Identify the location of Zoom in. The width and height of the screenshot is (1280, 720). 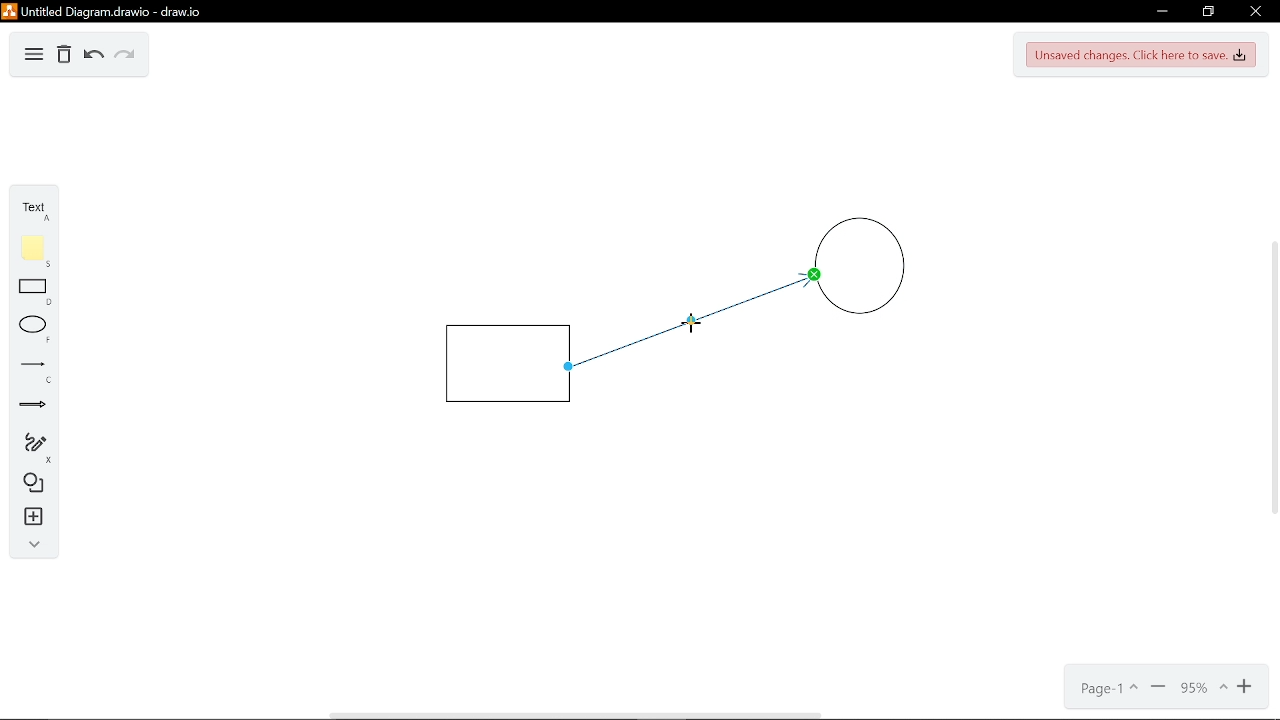
(1246, 688).